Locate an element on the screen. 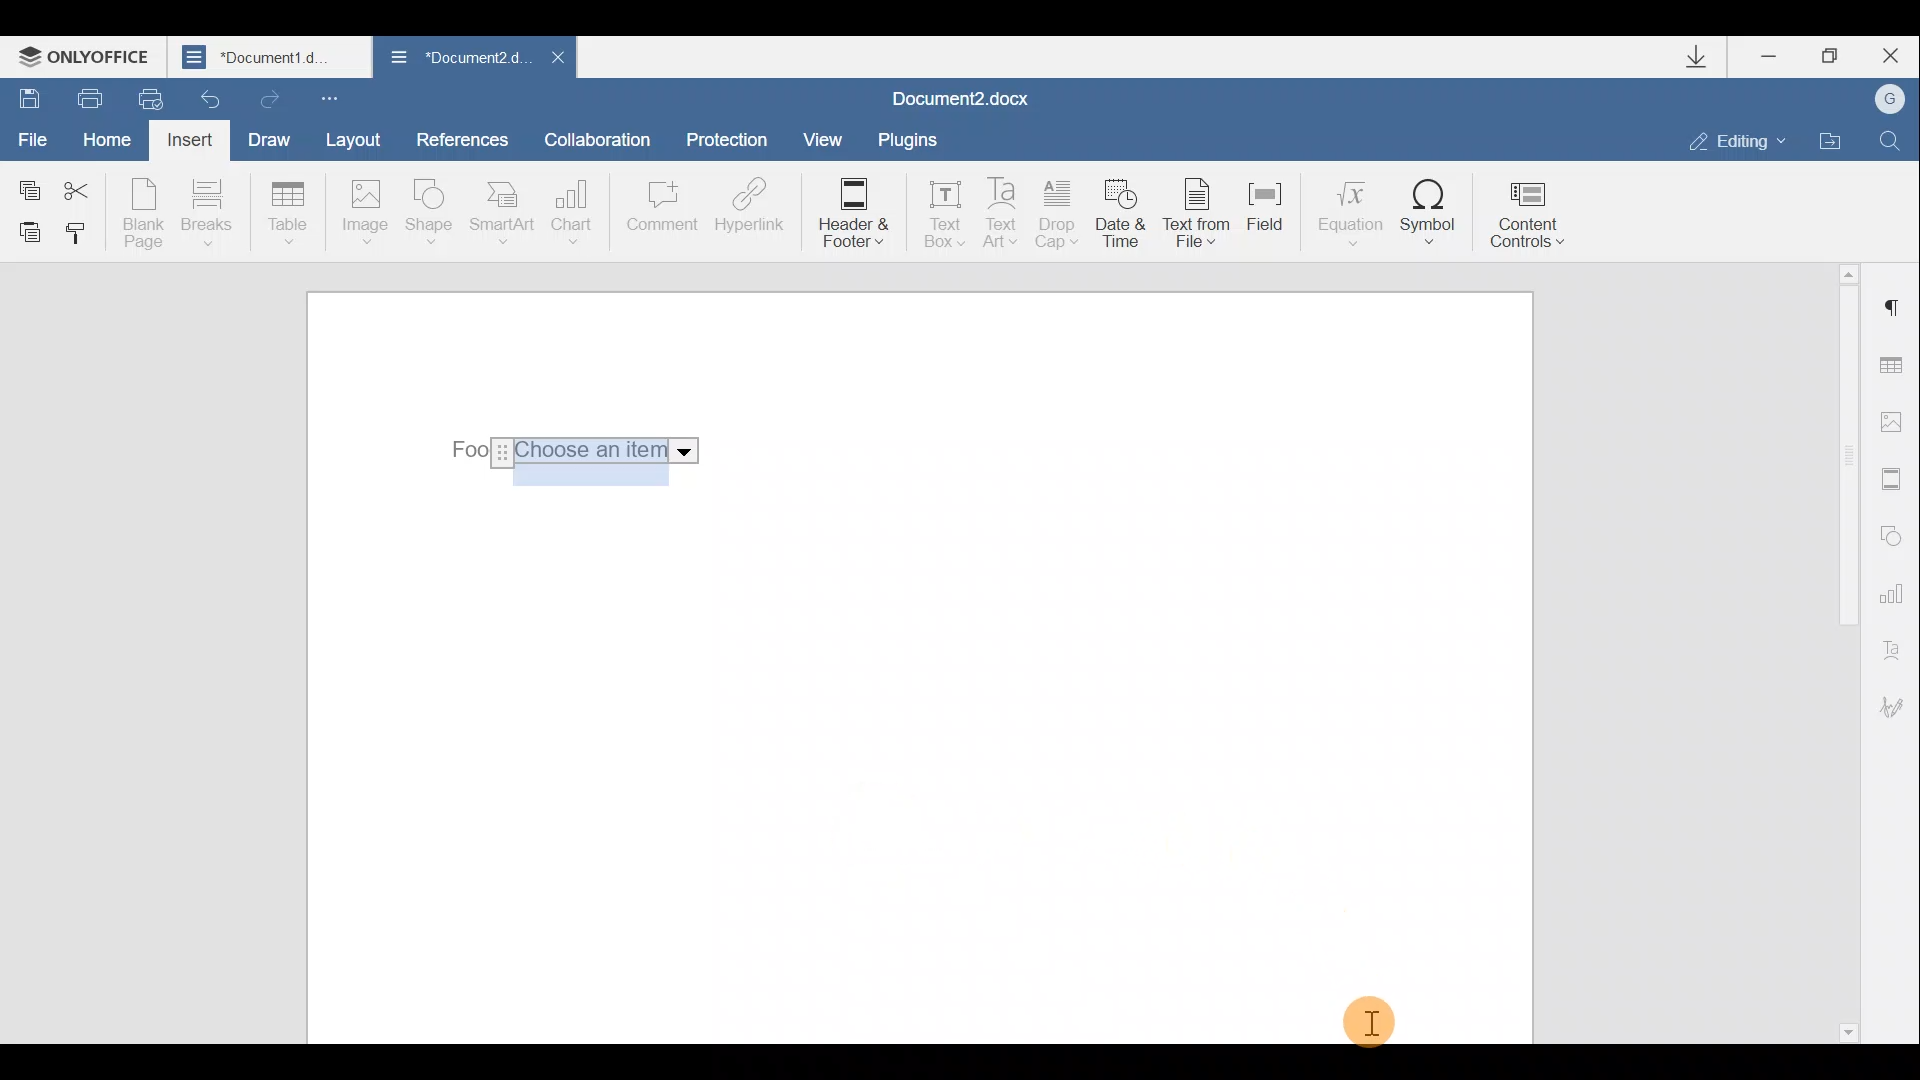  Layout is located at coordinates (352, 139).